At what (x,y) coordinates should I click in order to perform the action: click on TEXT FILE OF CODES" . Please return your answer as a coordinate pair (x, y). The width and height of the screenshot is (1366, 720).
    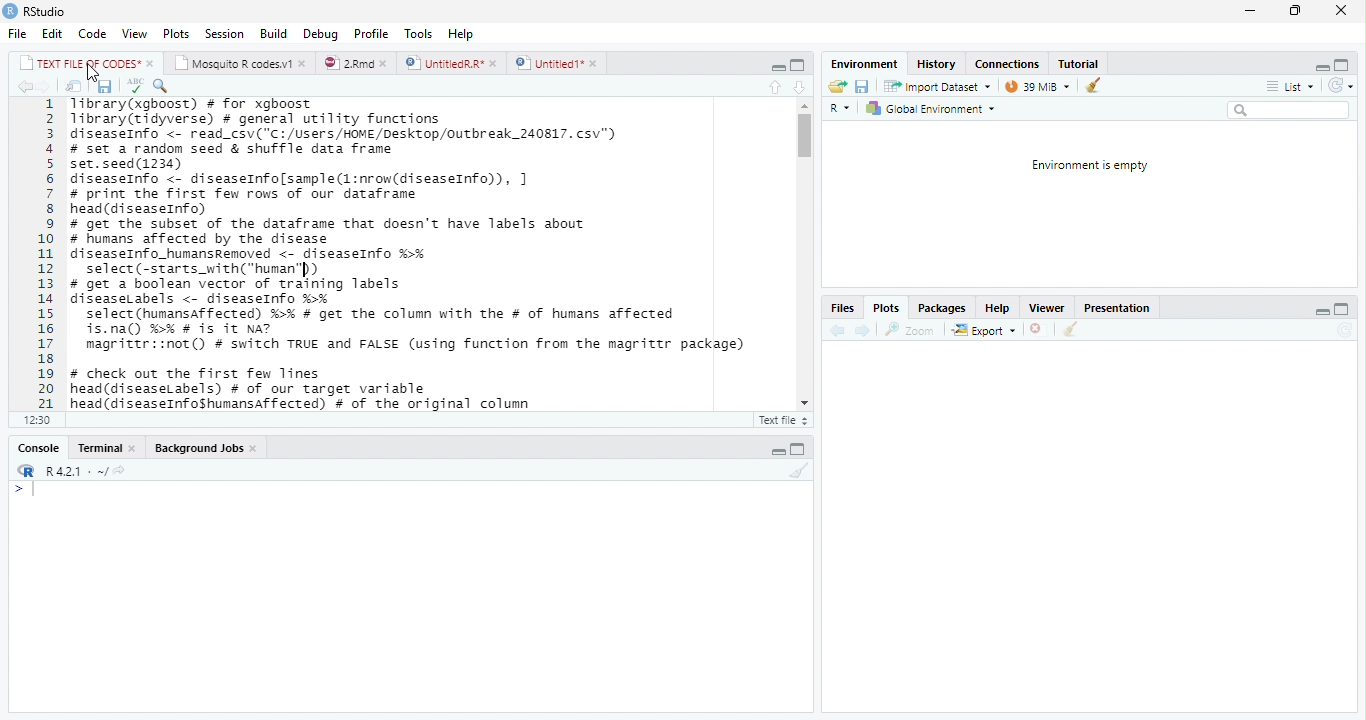
    Looking at the image, I should click on (86, 63).